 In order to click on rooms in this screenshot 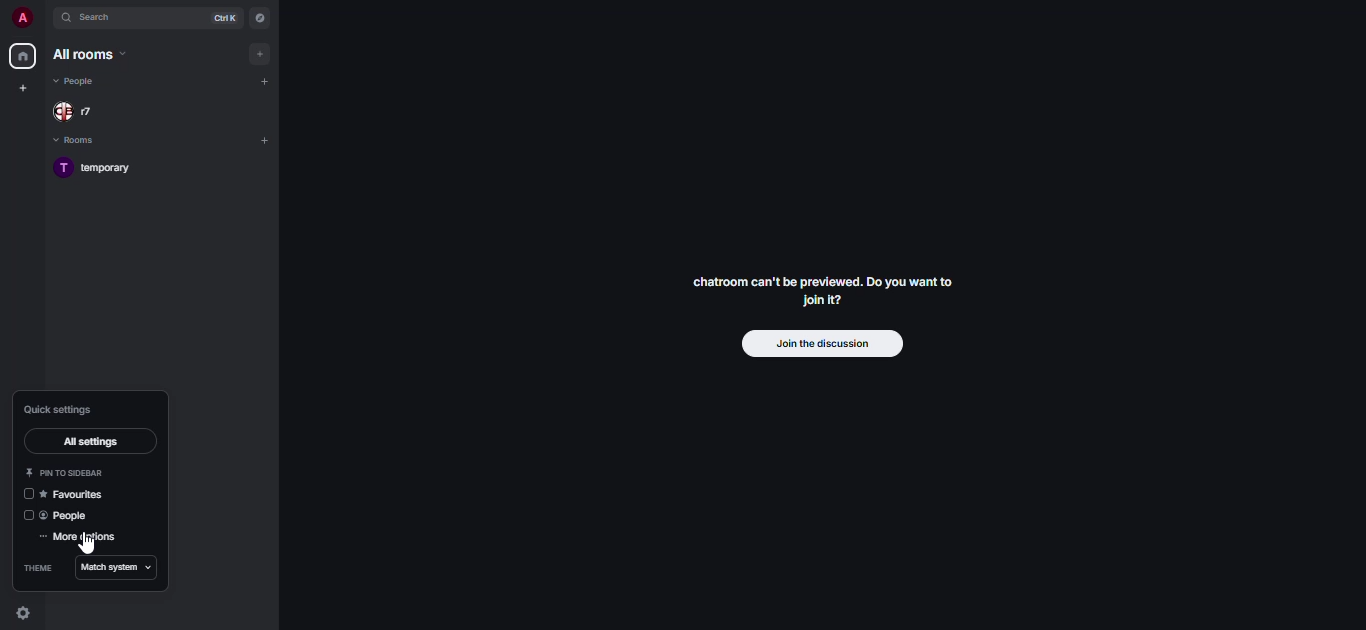, I will do `click(80, 140)`.